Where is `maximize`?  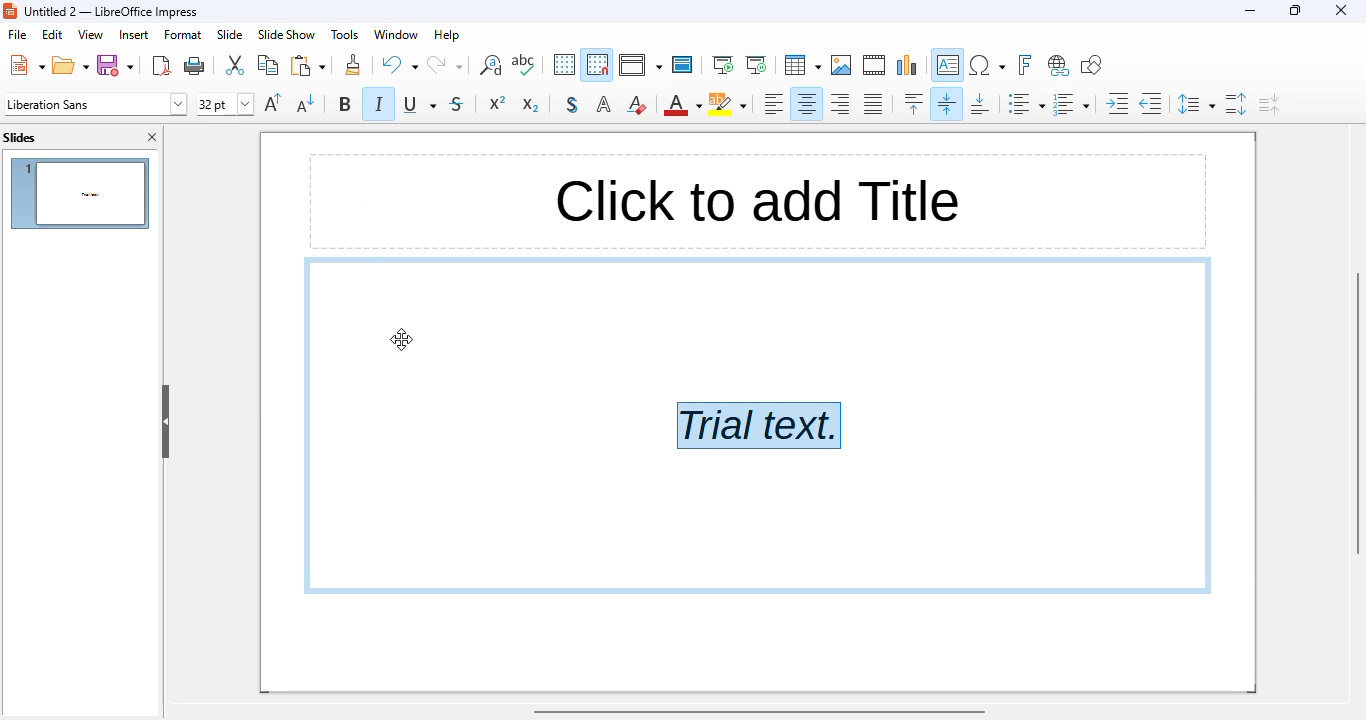
maximize is located at coordinates (1297, 10).